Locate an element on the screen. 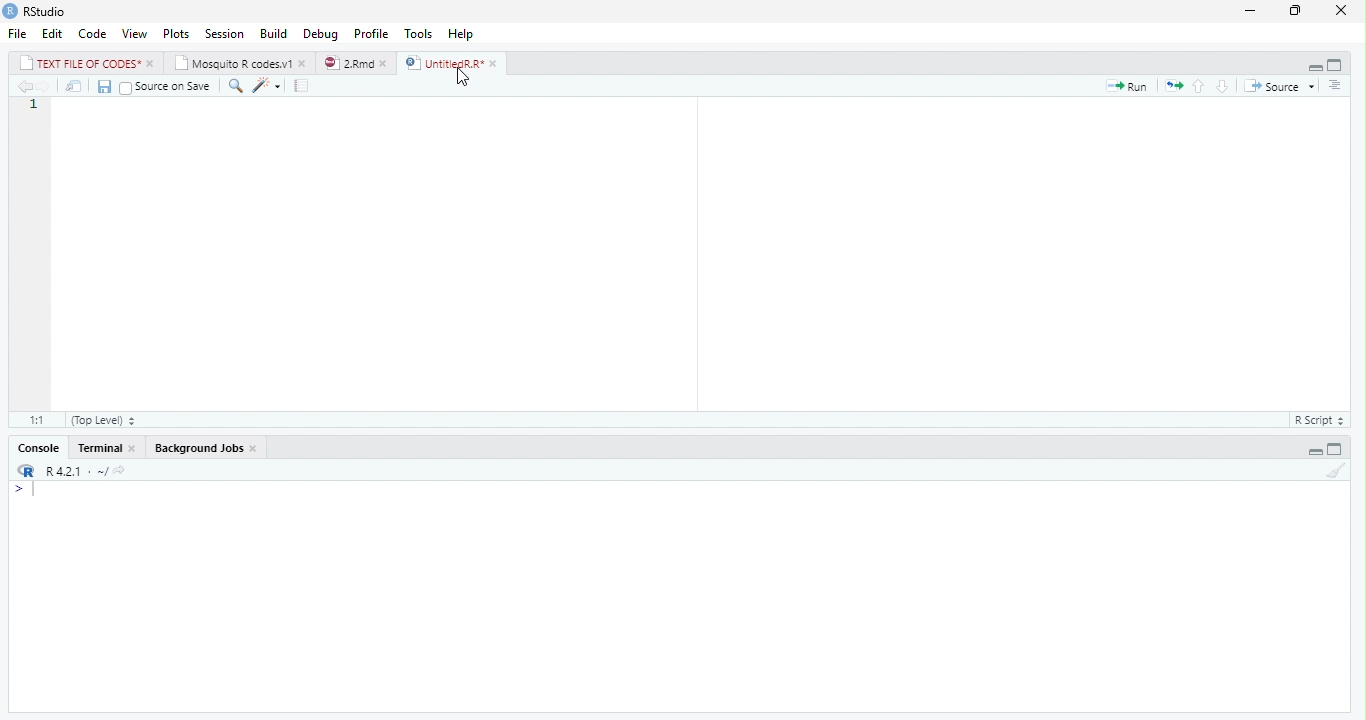 This screenshot has width=1366, height=720. UntitiedR.R is located at coordinates (453, 63).